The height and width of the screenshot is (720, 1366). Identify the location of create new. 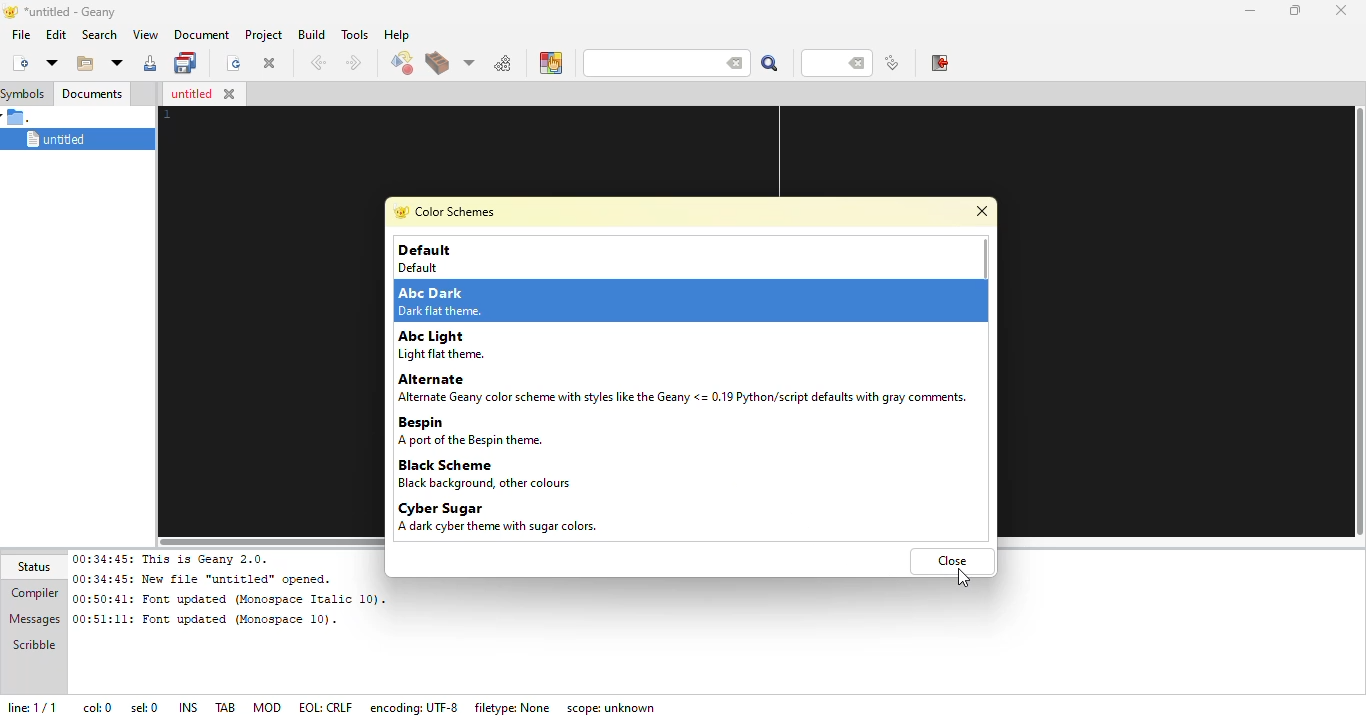
(19, 62).